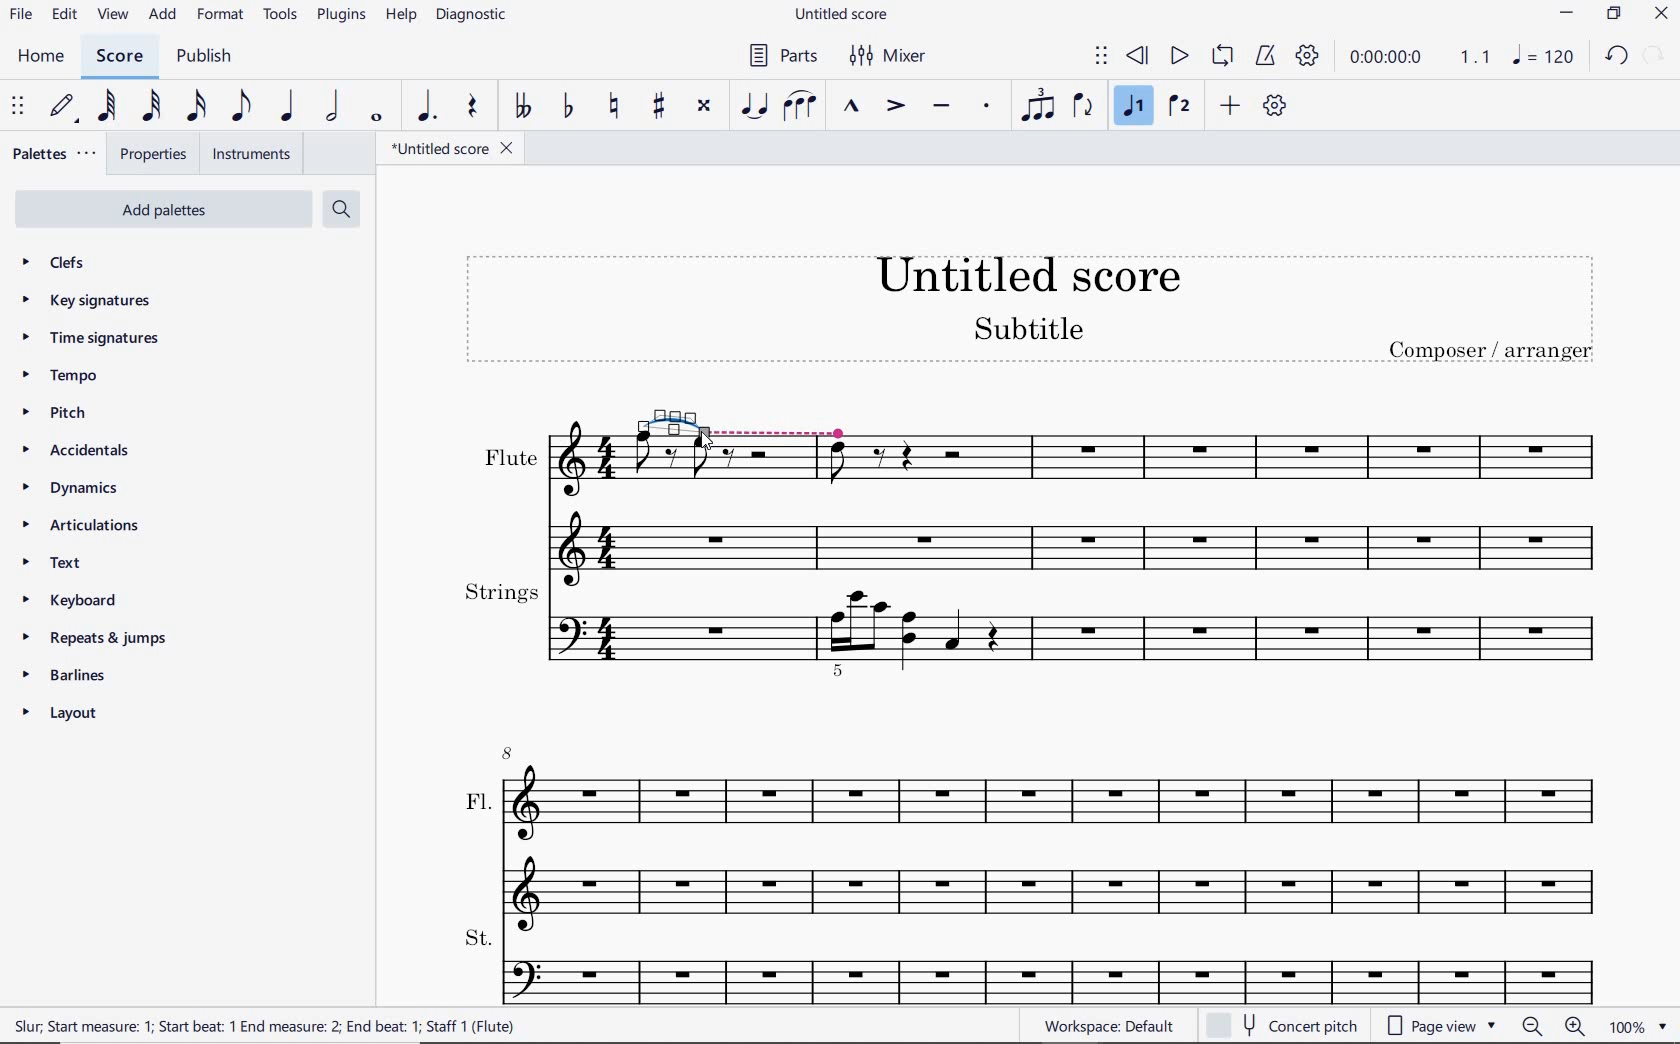  What do you see at coordinates (243, 105) in the screenshot?
I see `EIGHTH NOTE` at bounding box center [243, 105].